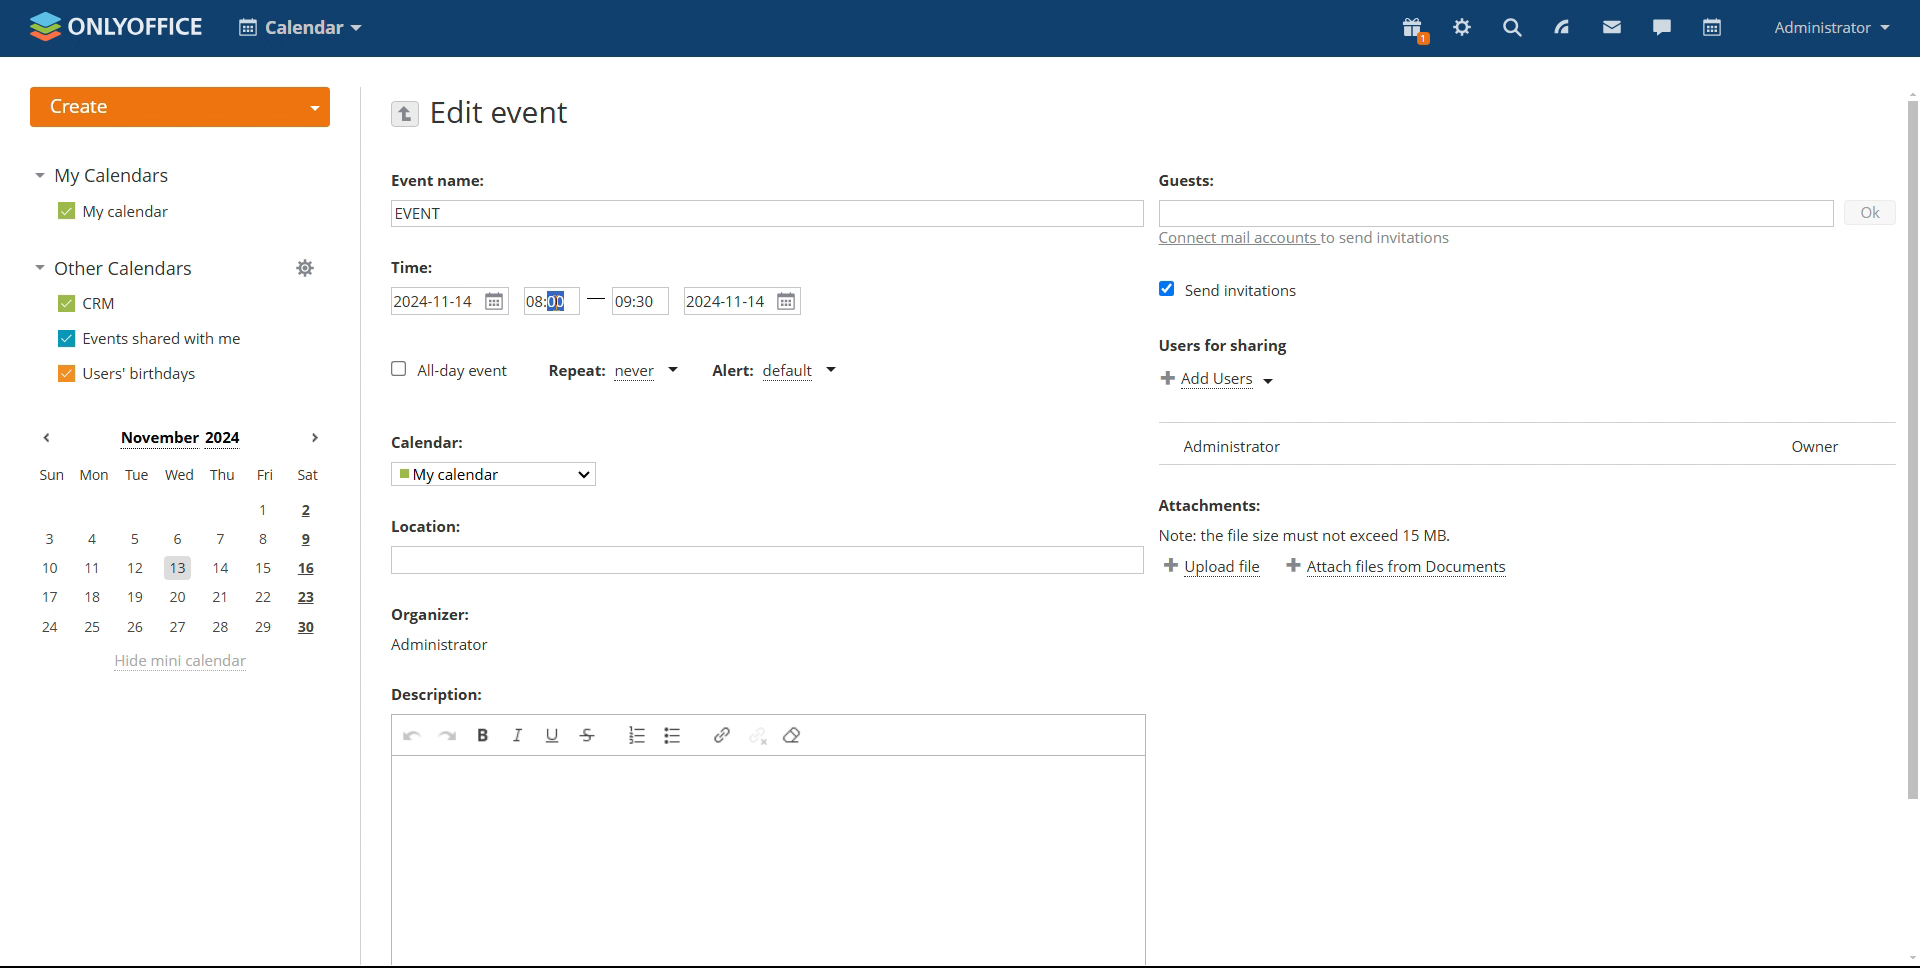 This screenshot has width=1920, height=968. Describe the element at coordinates (426, 443) in the screenshot. I see `calendar` at that location.